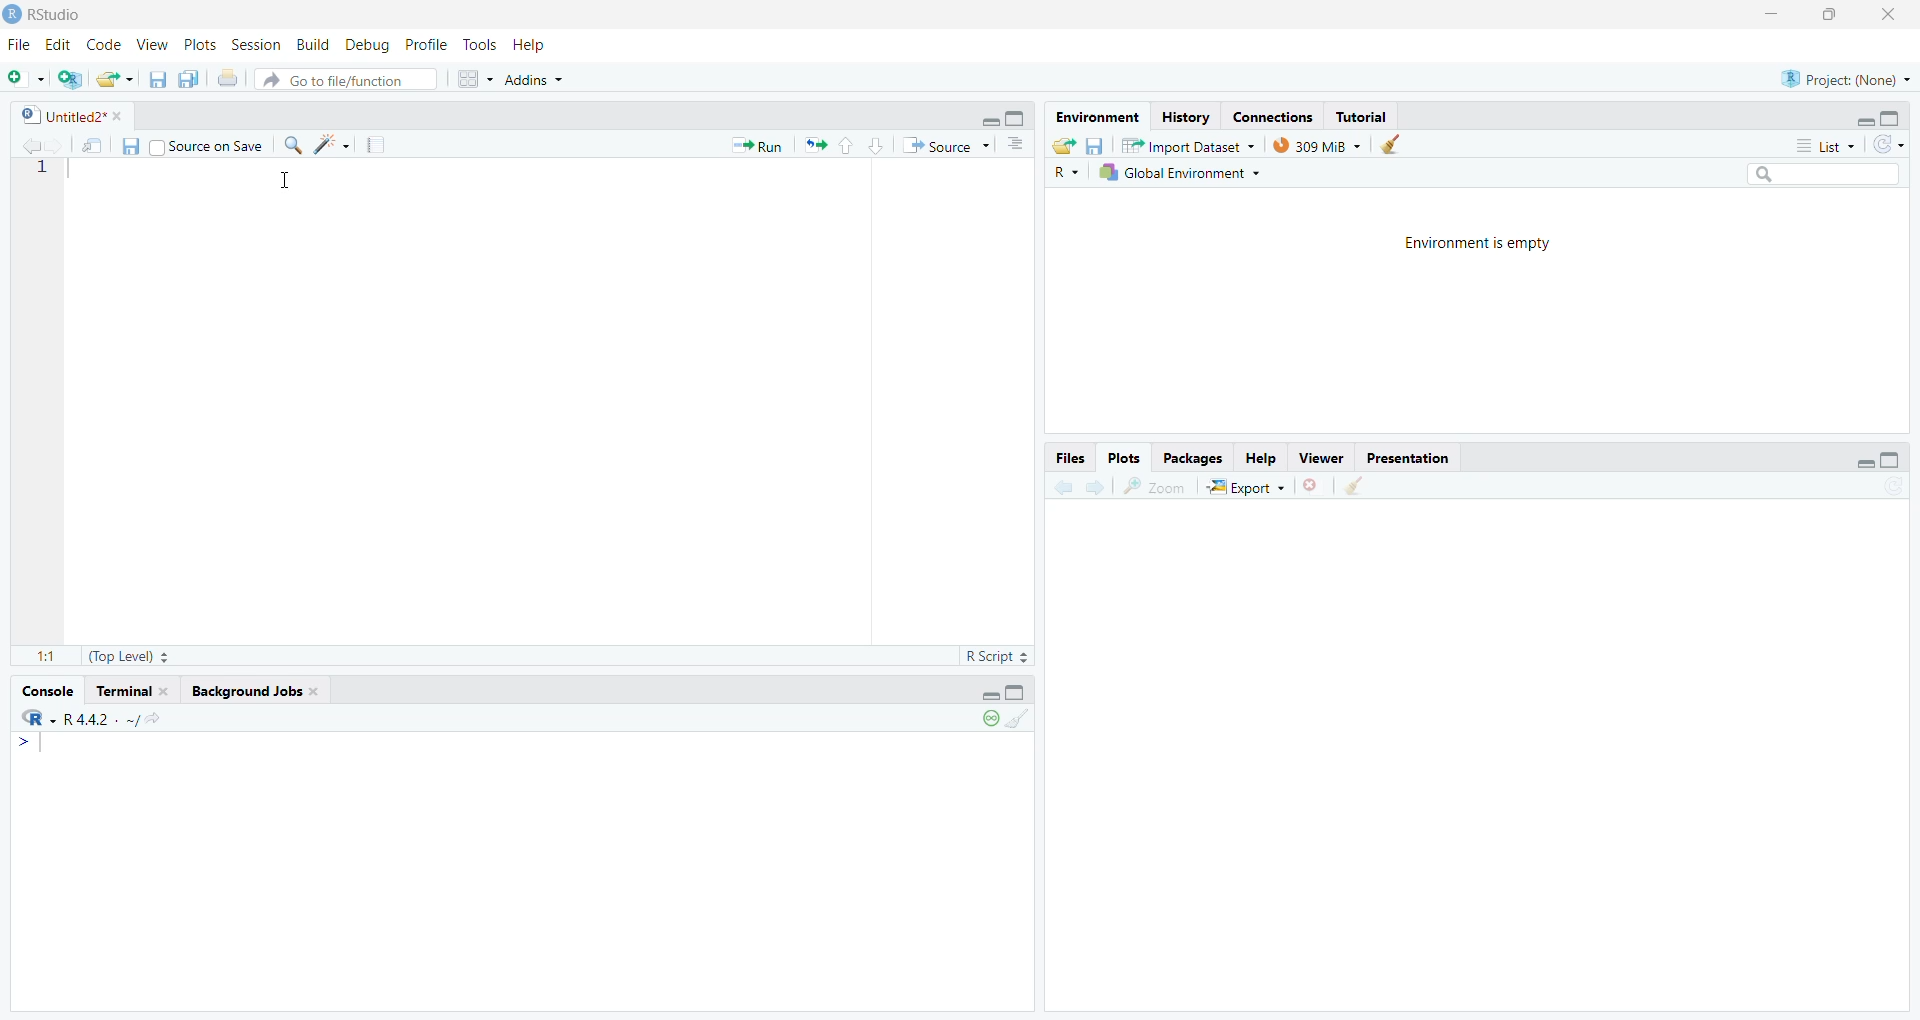 Image resolution: width=1920 pixels, height=1020 pixels. What do you see at coordinates (130, 654) in the screenshot?
I see `(Top Level) »` at bounding box center [130, 654].